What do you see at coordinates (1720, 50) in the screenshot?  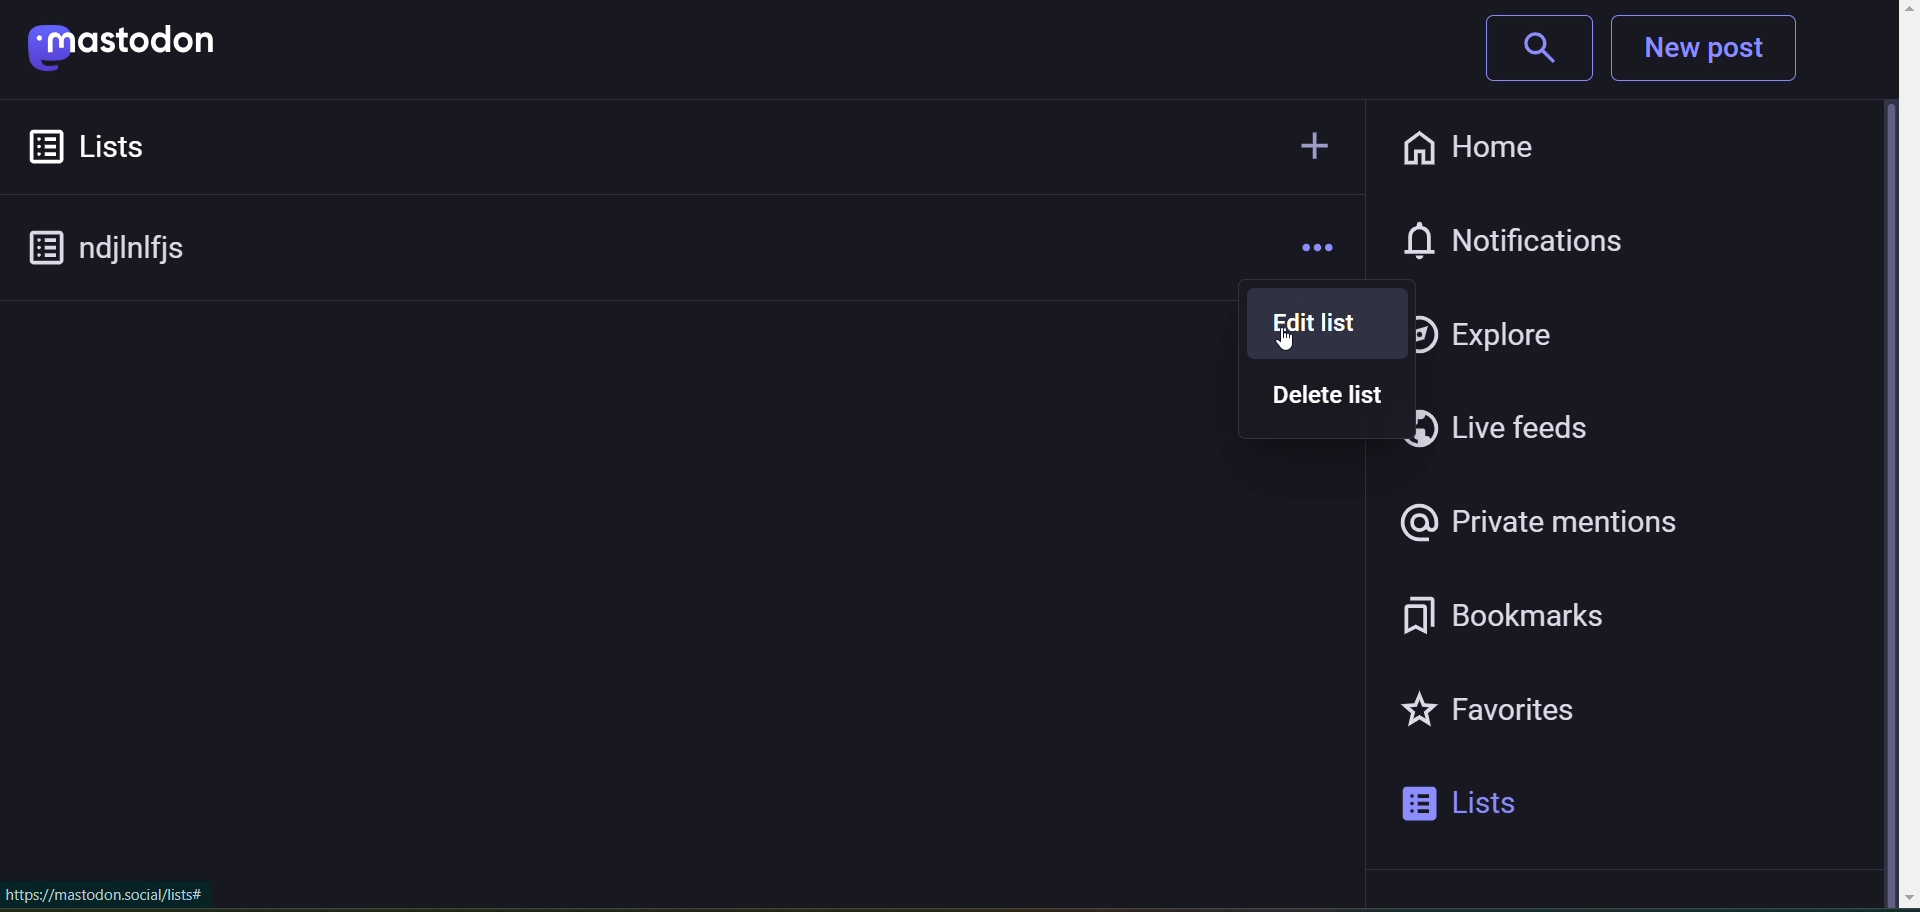 I see `new post` at bounding box center [1720, 50].